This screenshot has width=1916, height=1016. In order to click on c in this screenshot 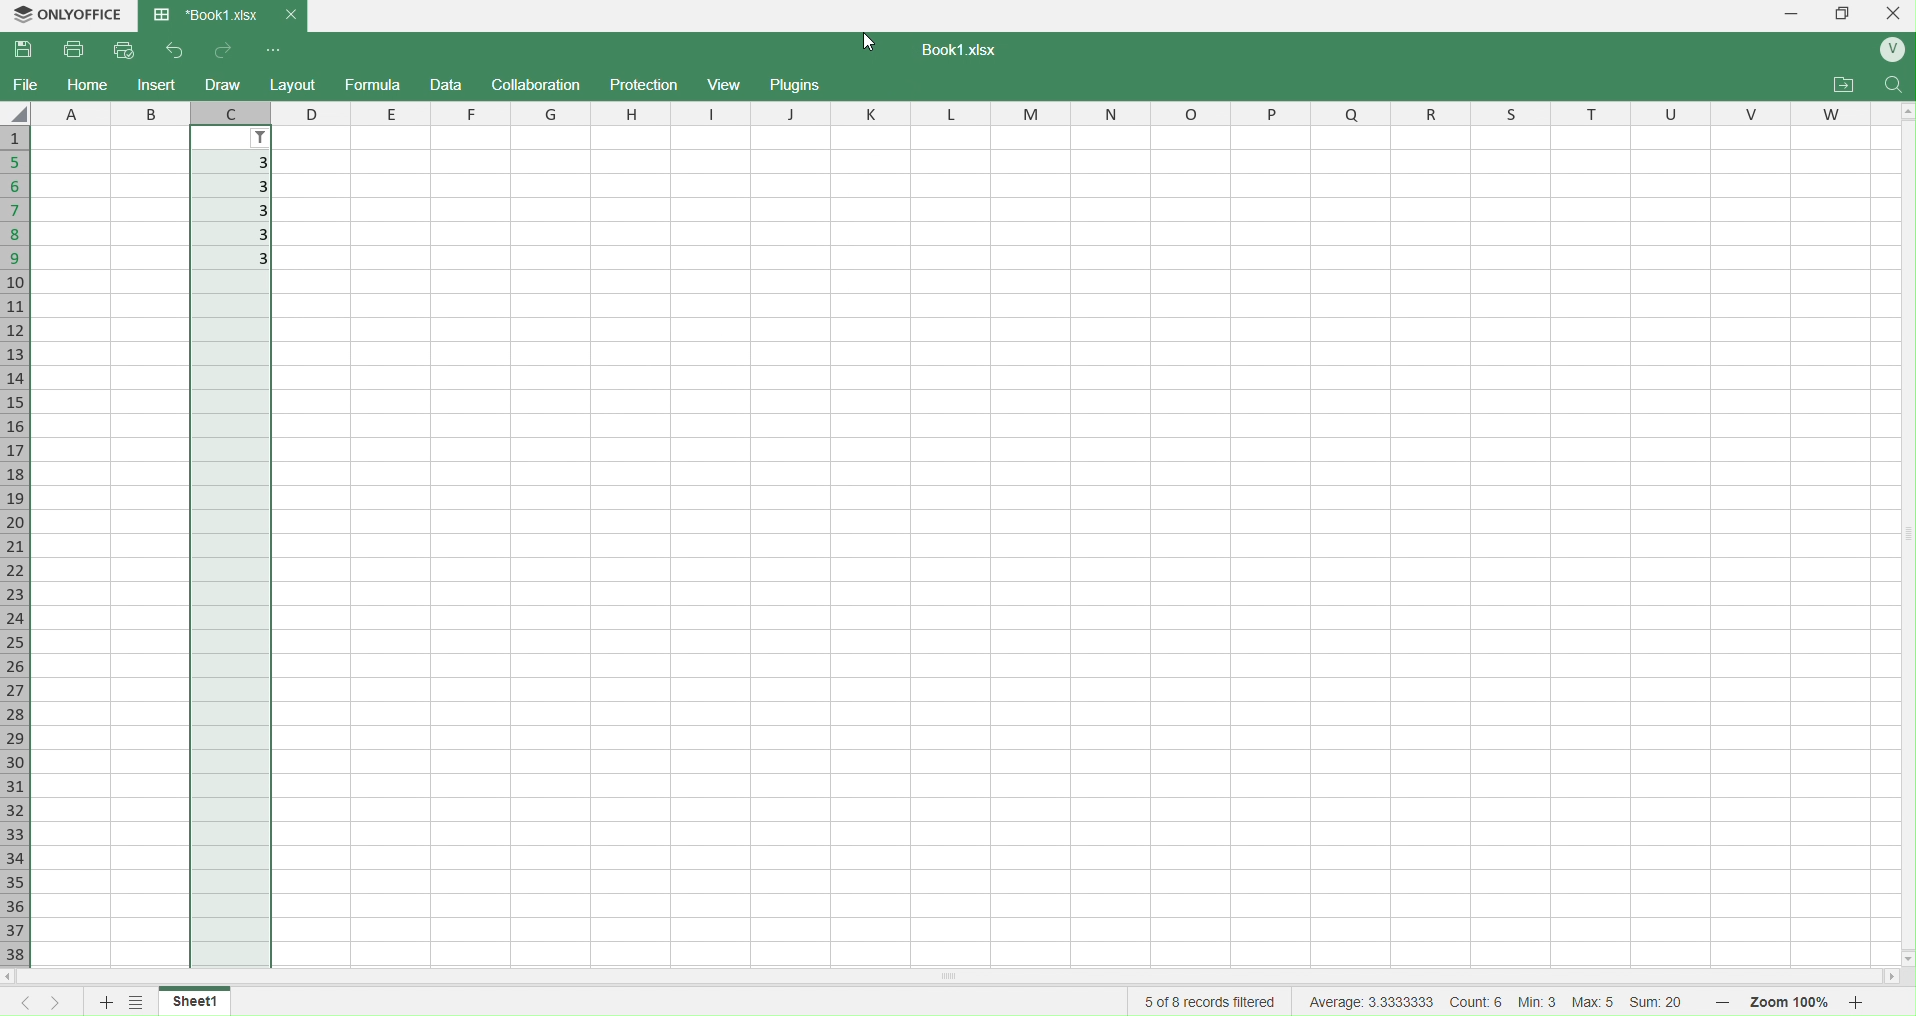, I will do `click(230, 111)`.